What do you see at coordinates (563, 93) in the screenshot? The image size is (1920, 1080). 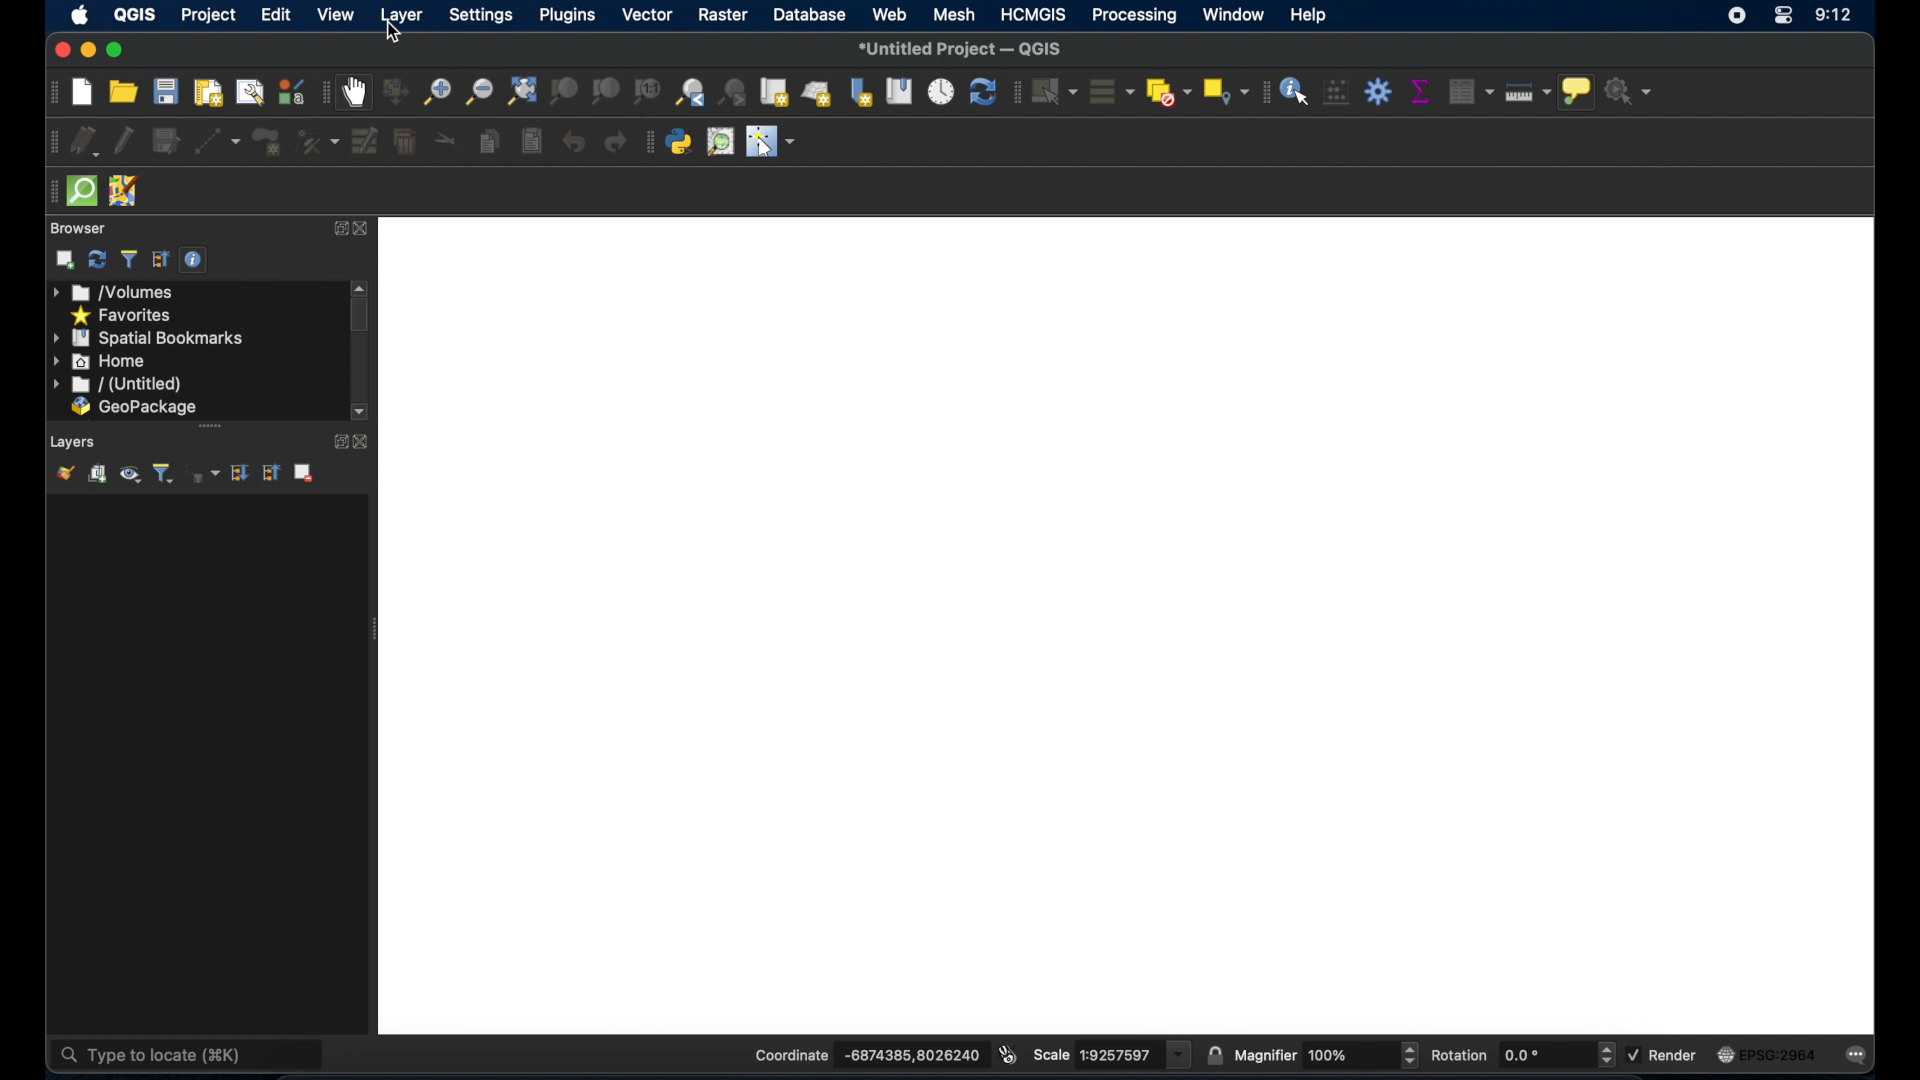 I see `zoom to selection` at bounding box center [563, 93].